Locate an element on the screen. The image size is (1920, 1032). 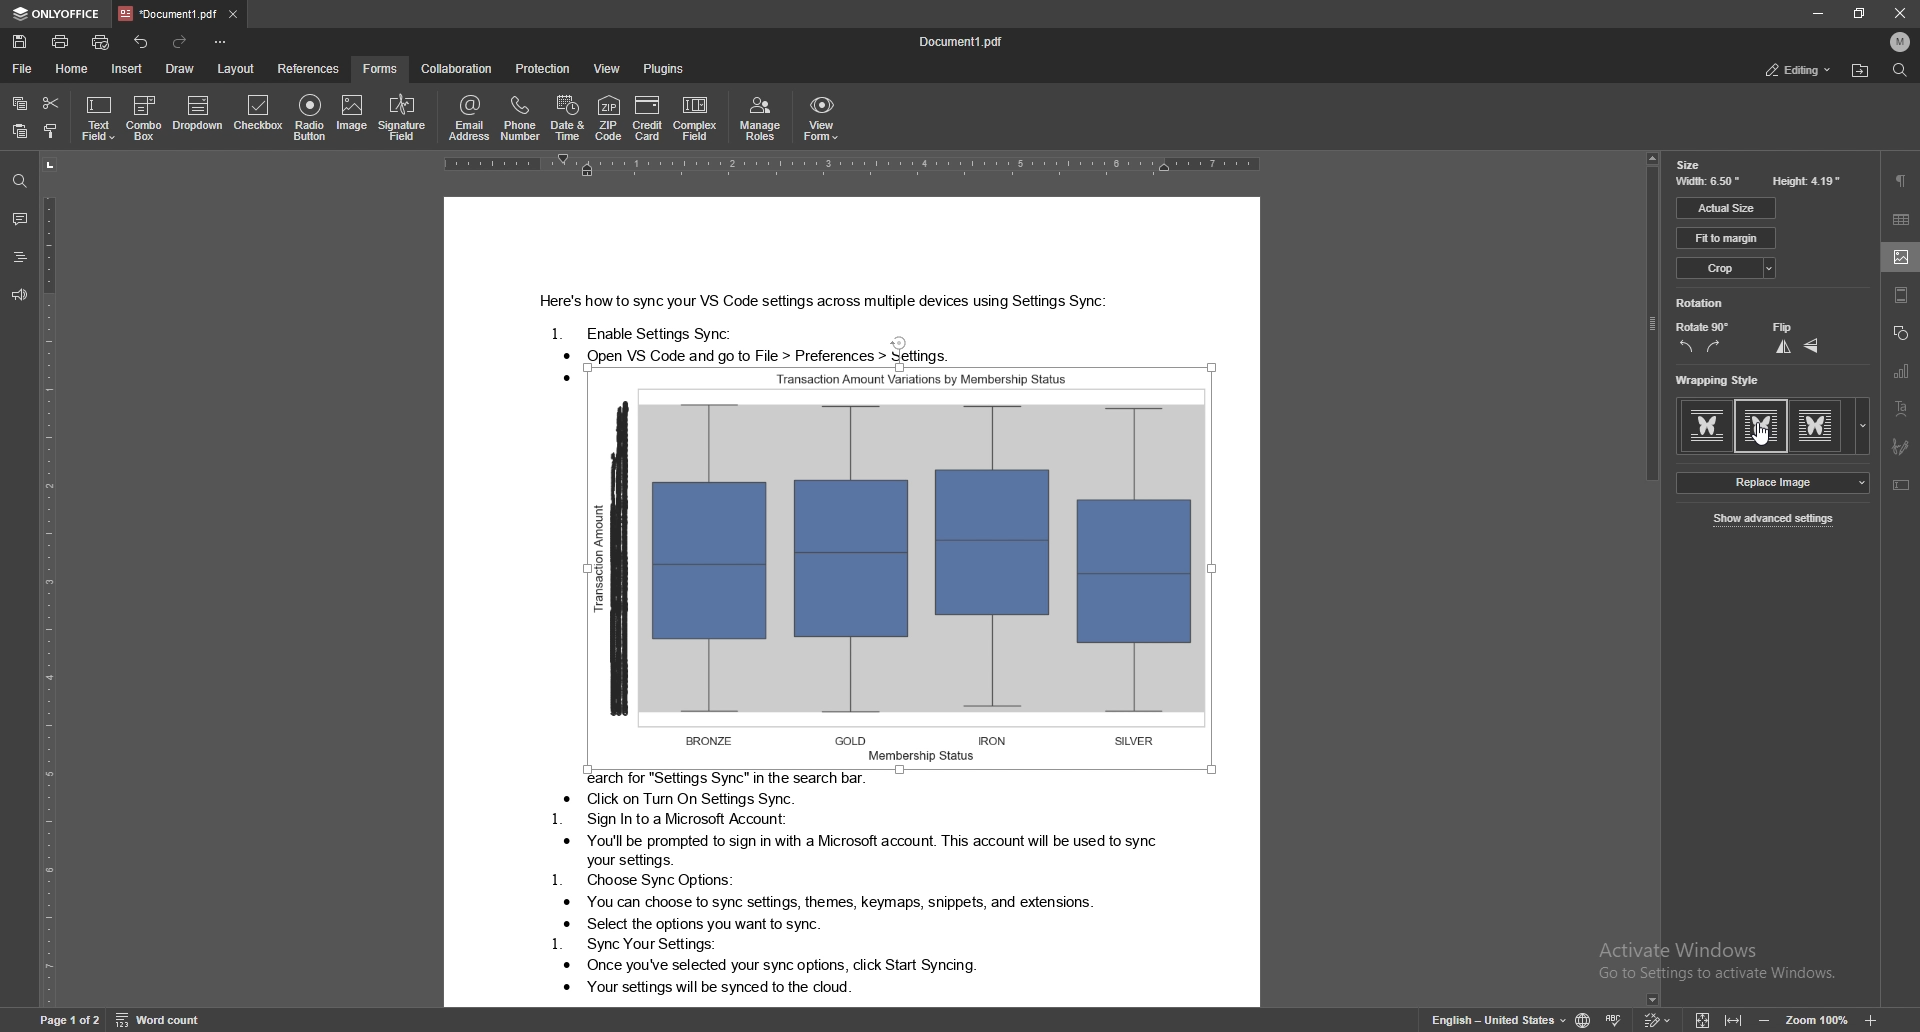
zoom out is located at coordinates (1765, 1020).